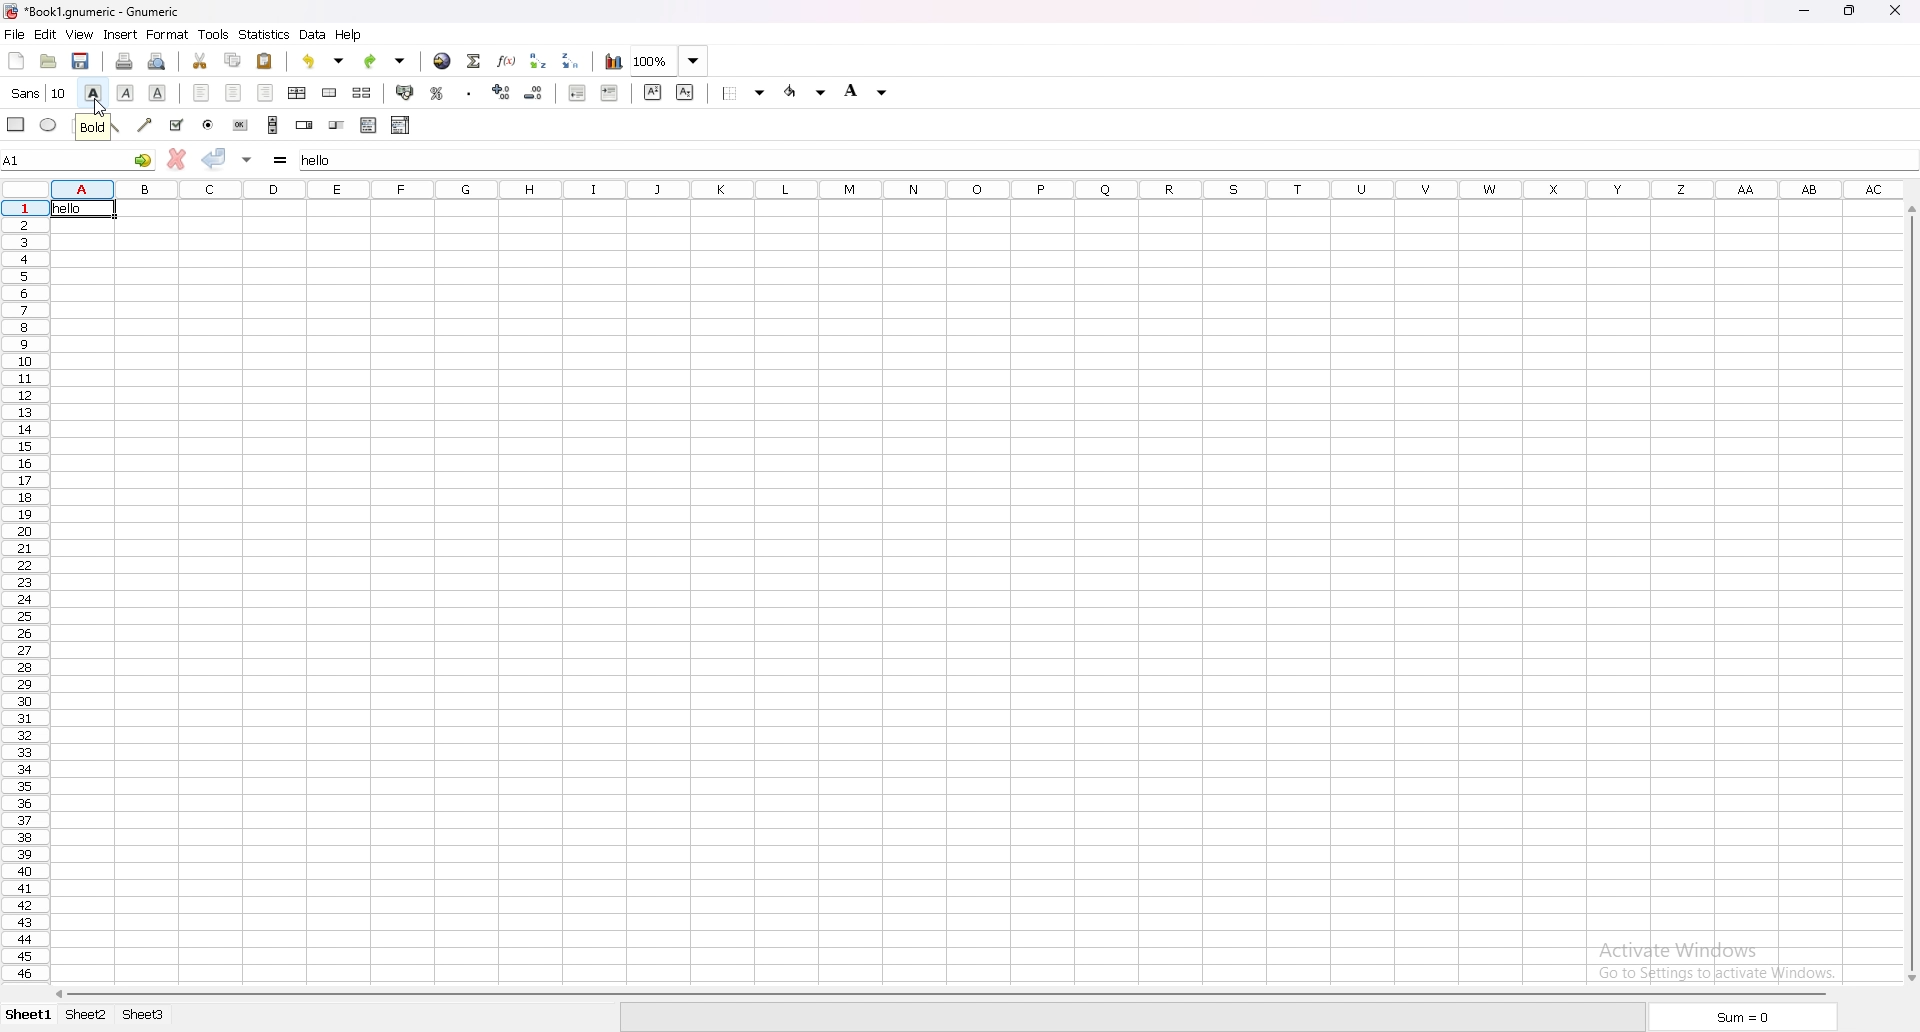  Describe the element at coordinates (80, 60) in the screenshot. I see `save` at that location.